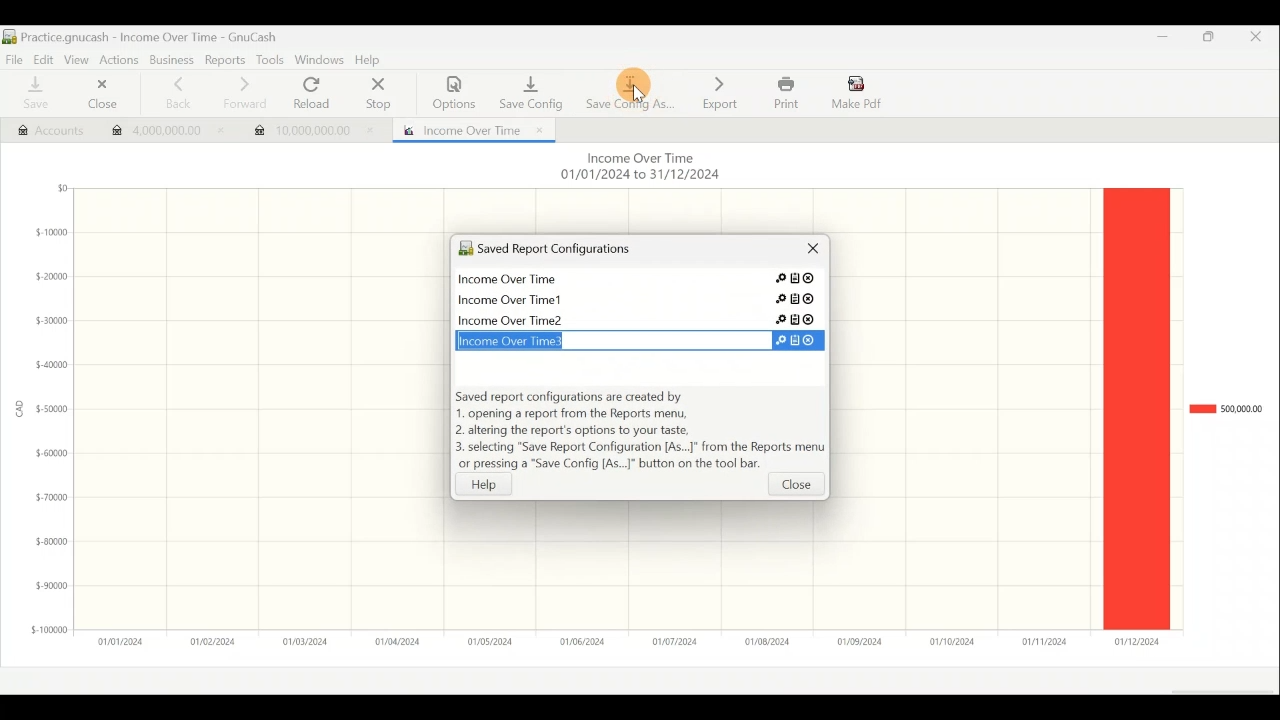 This screenshot has width=1280, height=720. I want to click on Help, so click(372, 61).